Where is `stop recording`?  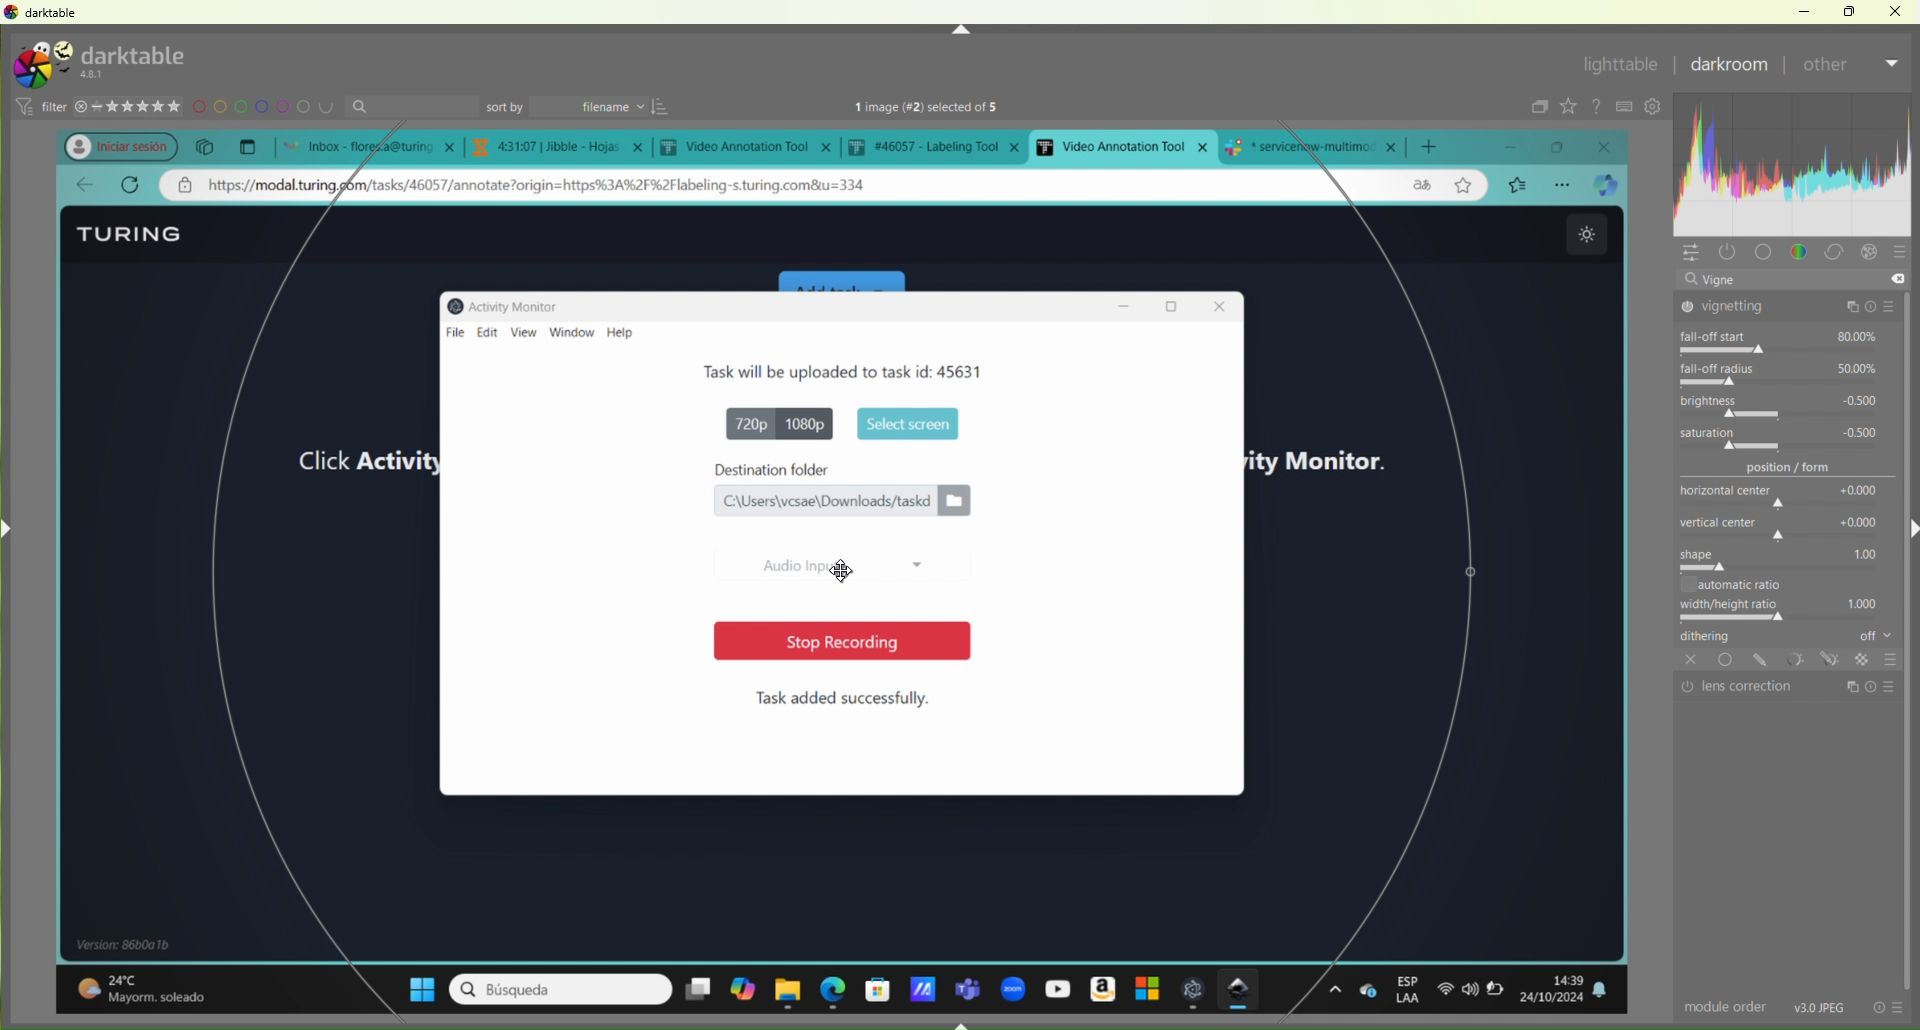 stop recording is located at coordinates (831, 641).